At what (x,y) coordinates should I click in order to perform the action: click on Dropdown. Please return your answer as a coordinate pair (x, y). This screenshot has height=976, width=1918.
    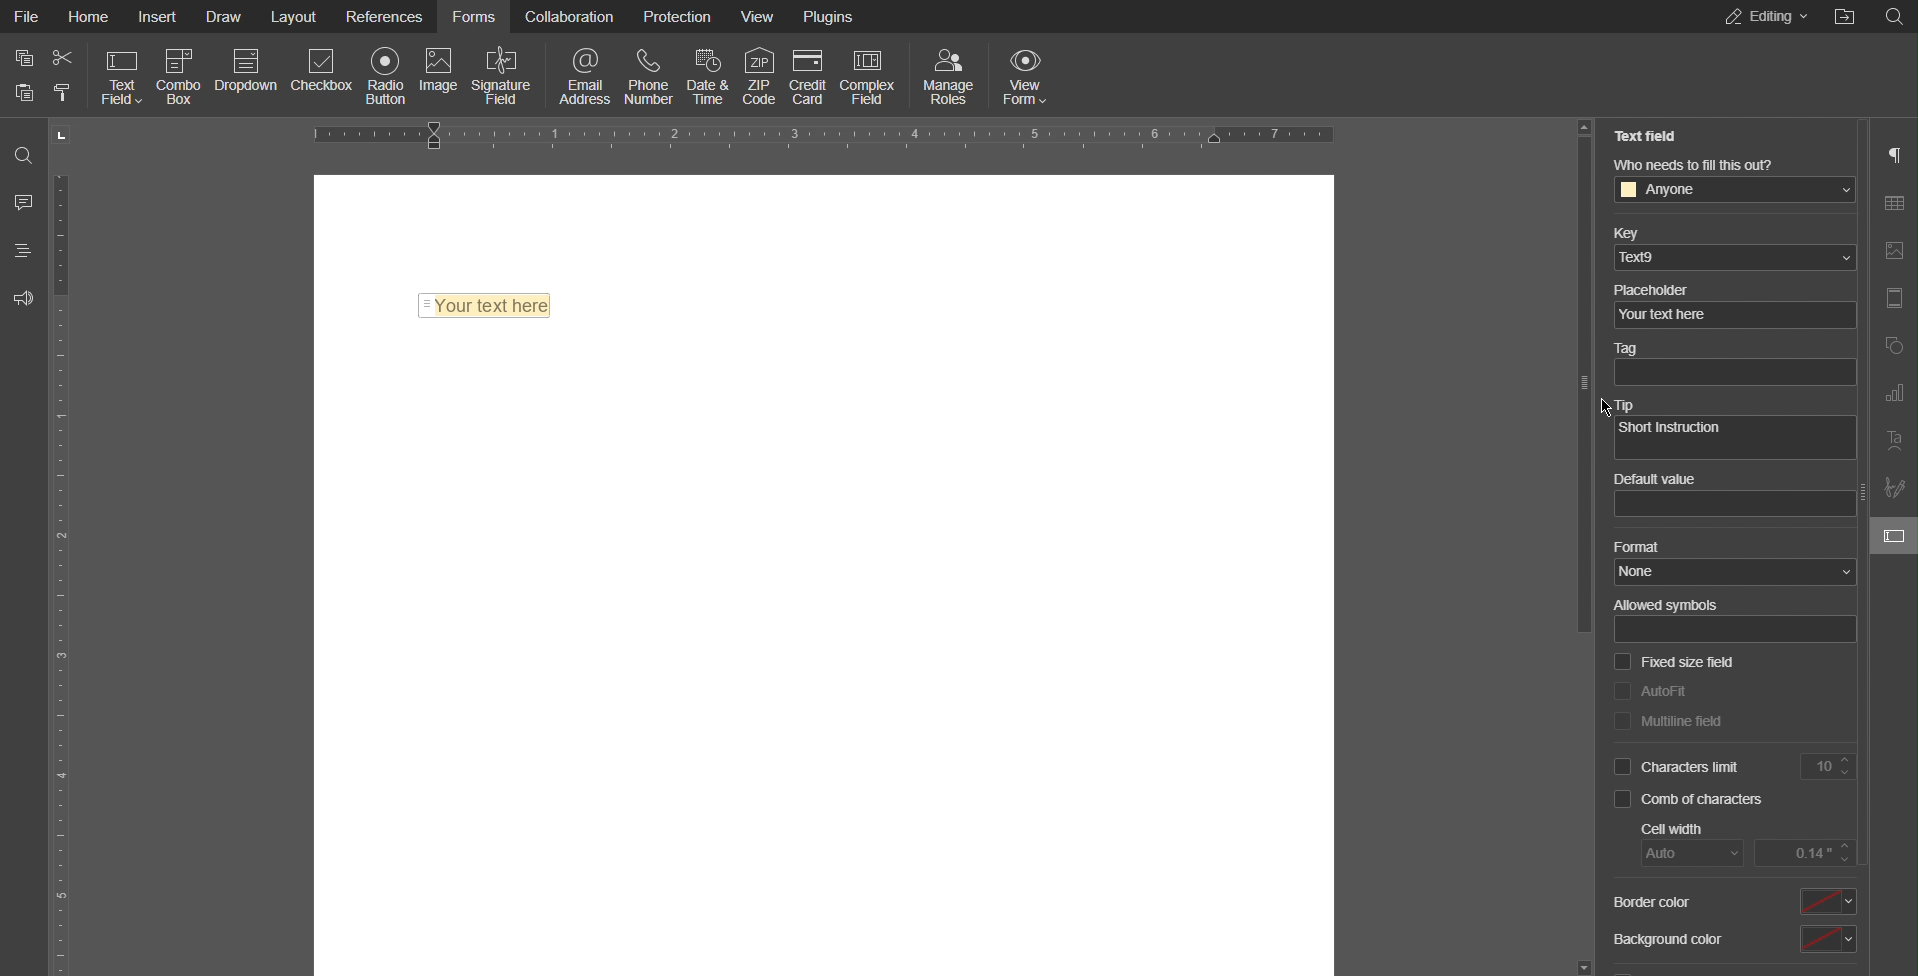
    Looking at the image, I should click on (243, 76).